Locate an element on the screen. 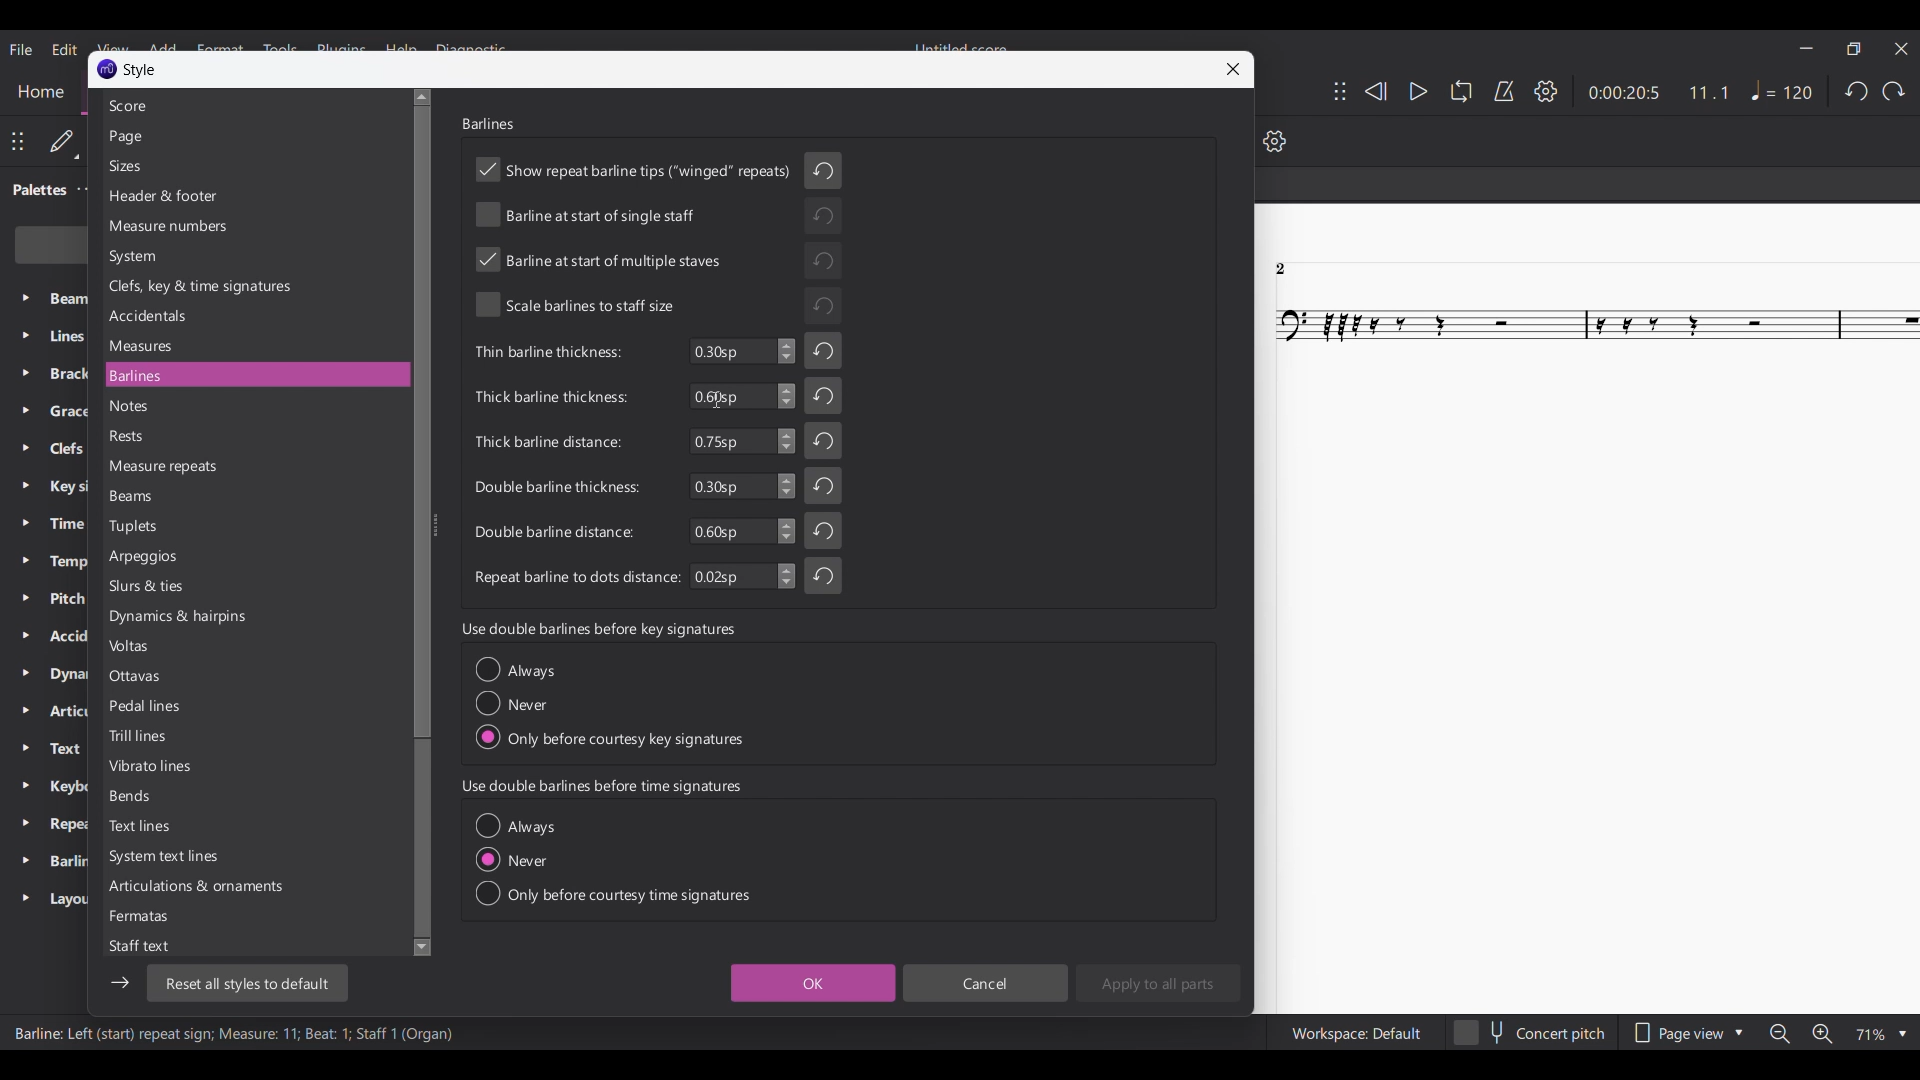 Image resolution: width=1920 pixels, height=1080 pixels. Workspace settings is located at coordinates (1355, 1033).